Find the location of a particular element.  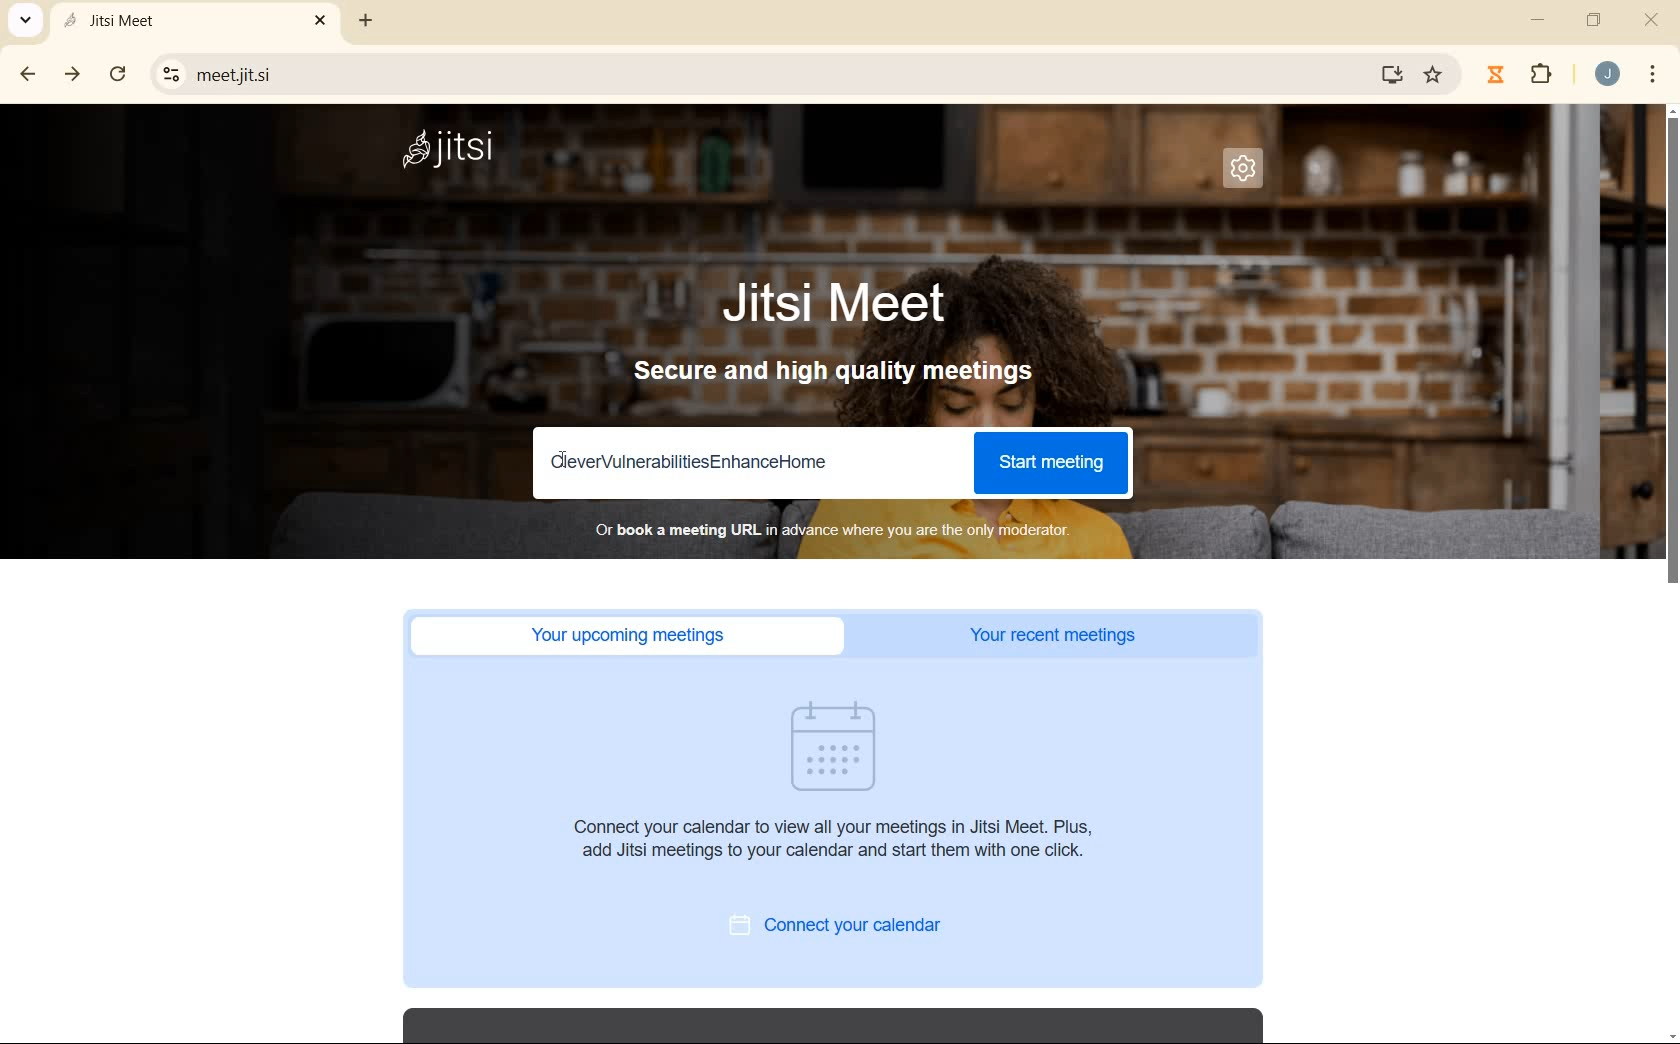

secure and high quality meetings is located at coordinates (843, 377).